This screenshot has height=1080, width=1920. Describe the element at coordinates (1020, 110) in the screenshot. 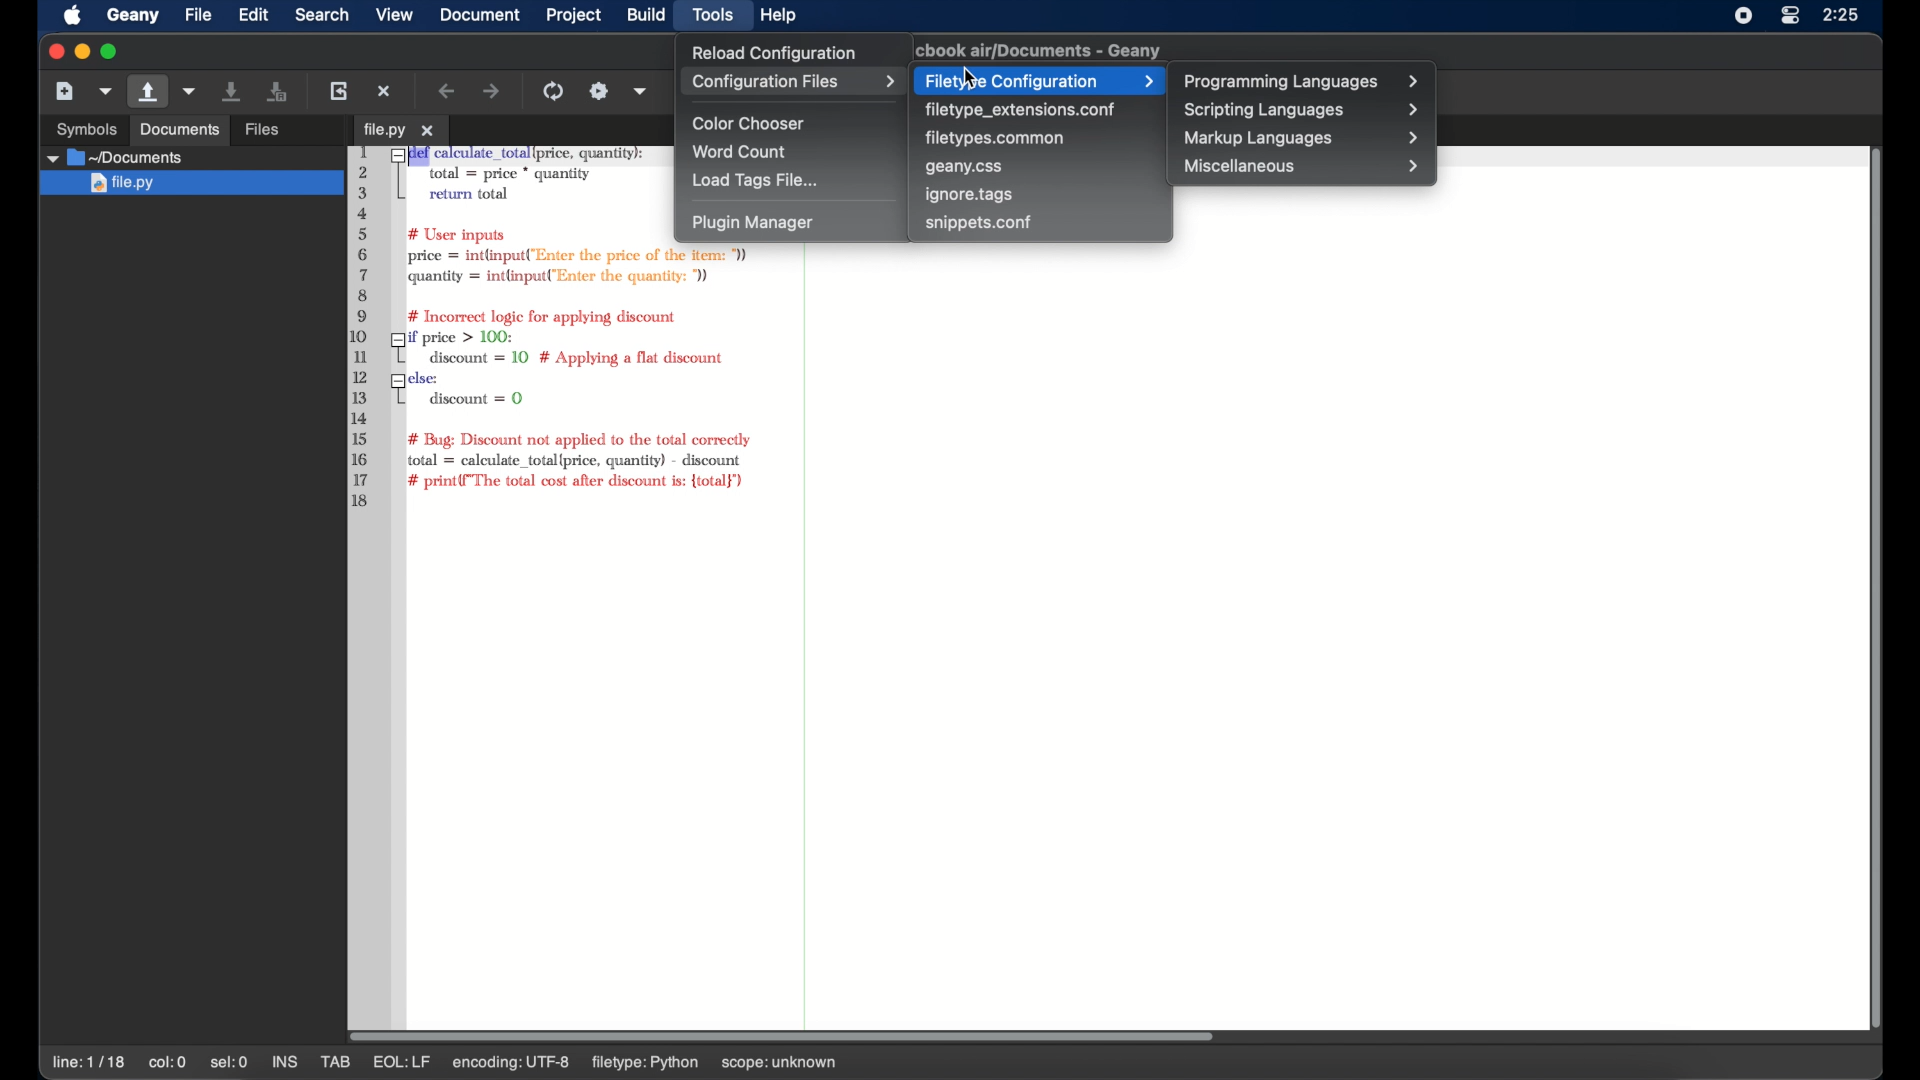

I see `filetype_extensions.conf` at that location.